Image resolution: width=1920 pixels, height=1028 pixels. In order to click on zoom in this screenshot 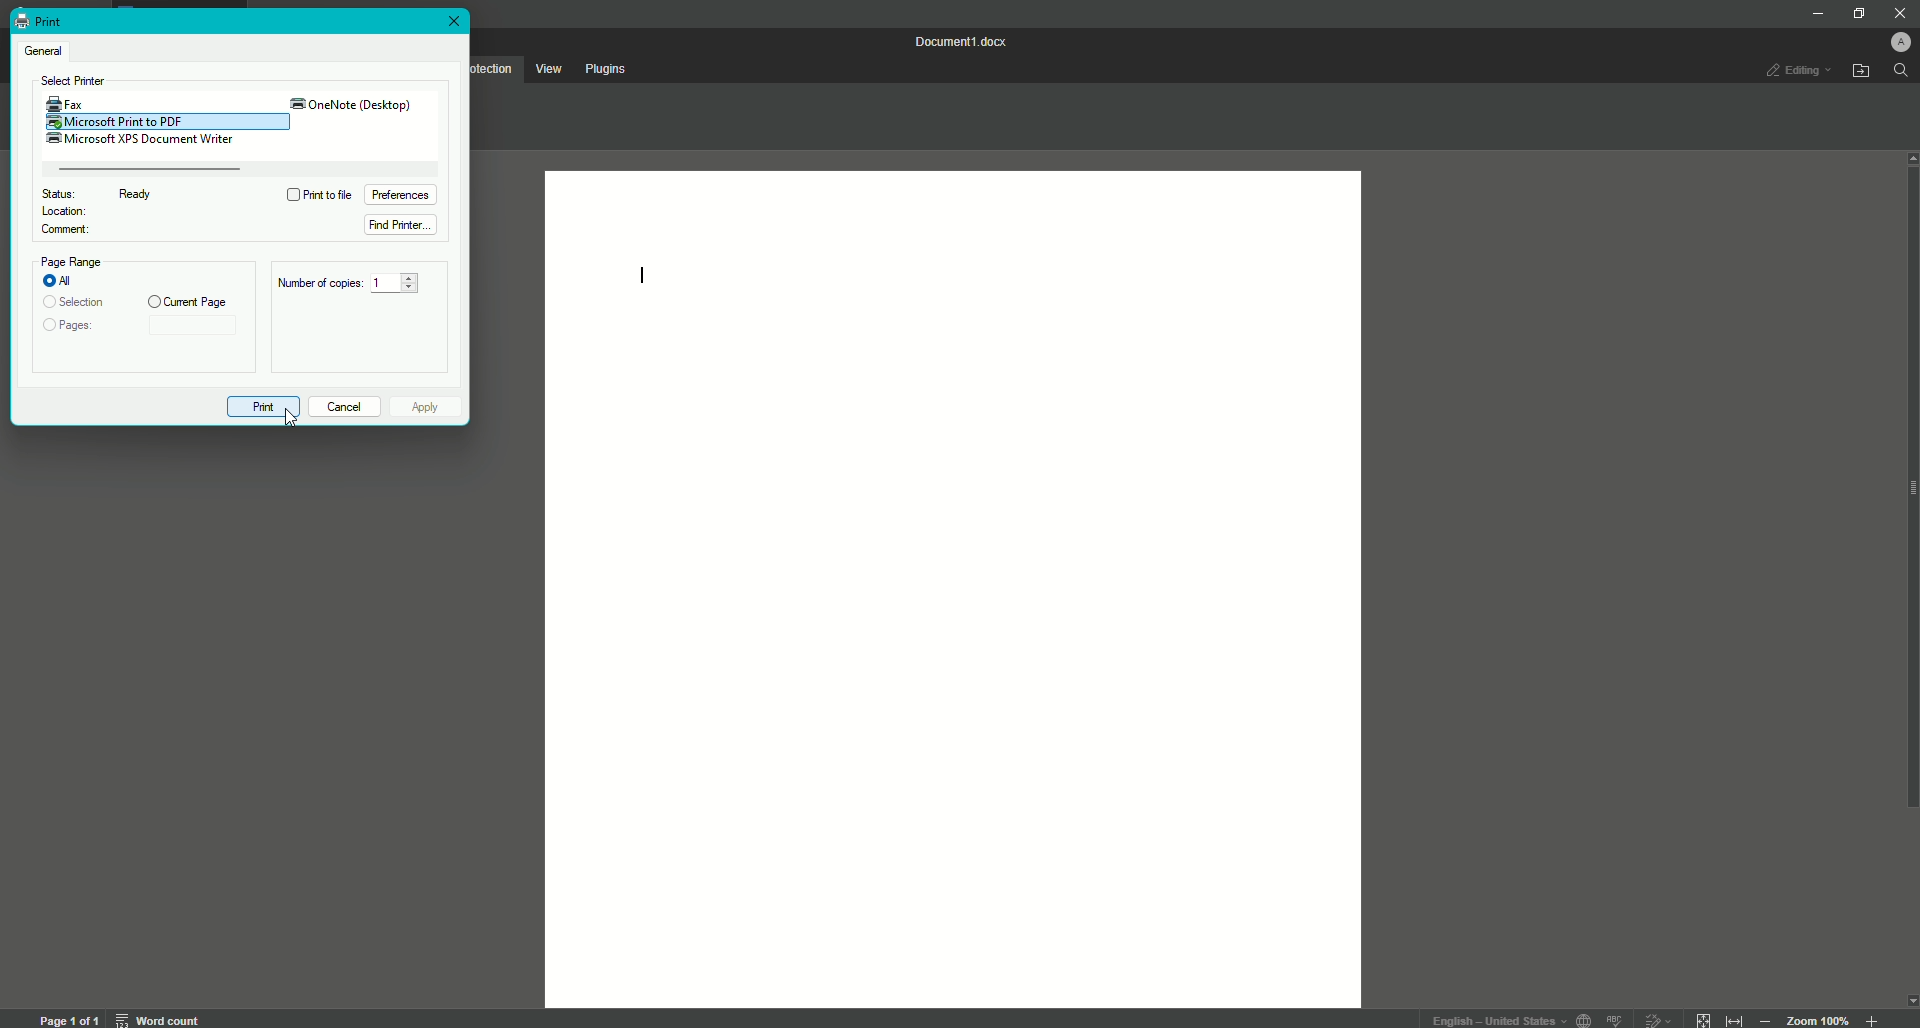, I will do `click(1819, 1019)`.